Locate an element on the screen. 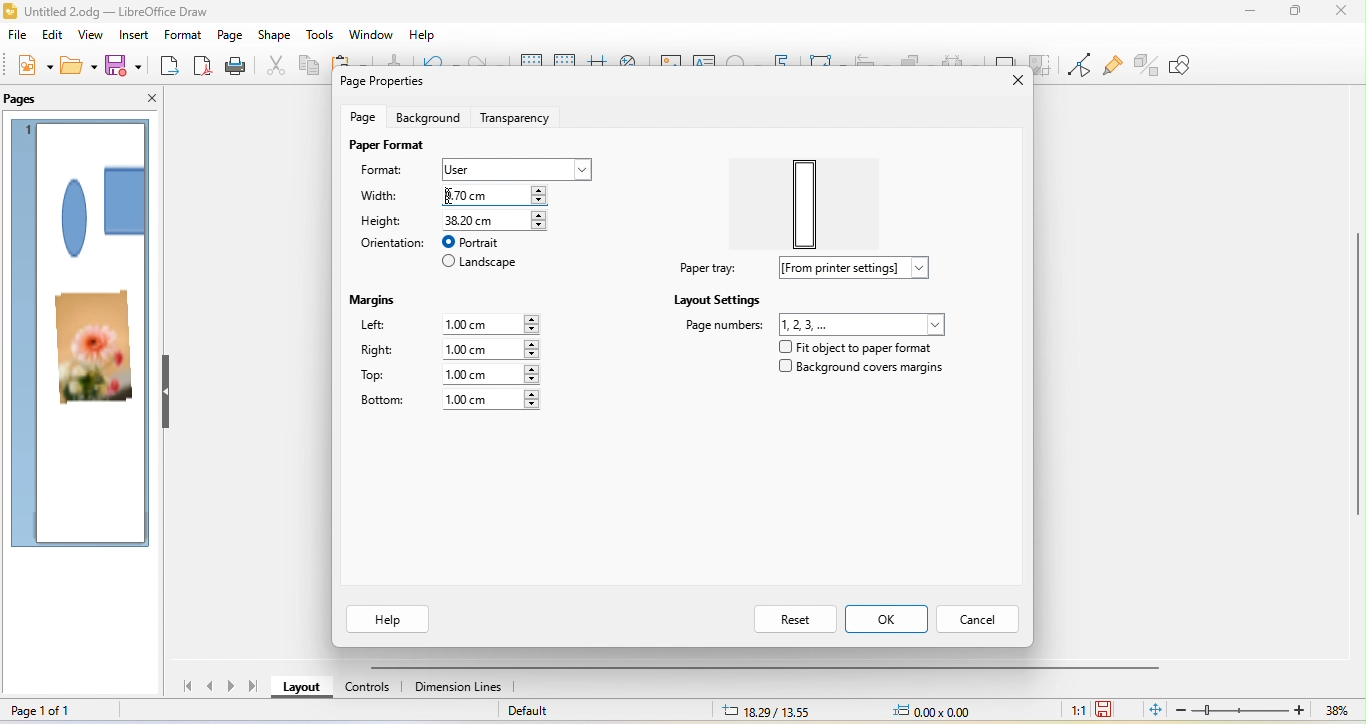 This screenshot has width=1366, height=724. the document has not been modified since last save is located at coordinates (1109, 709).